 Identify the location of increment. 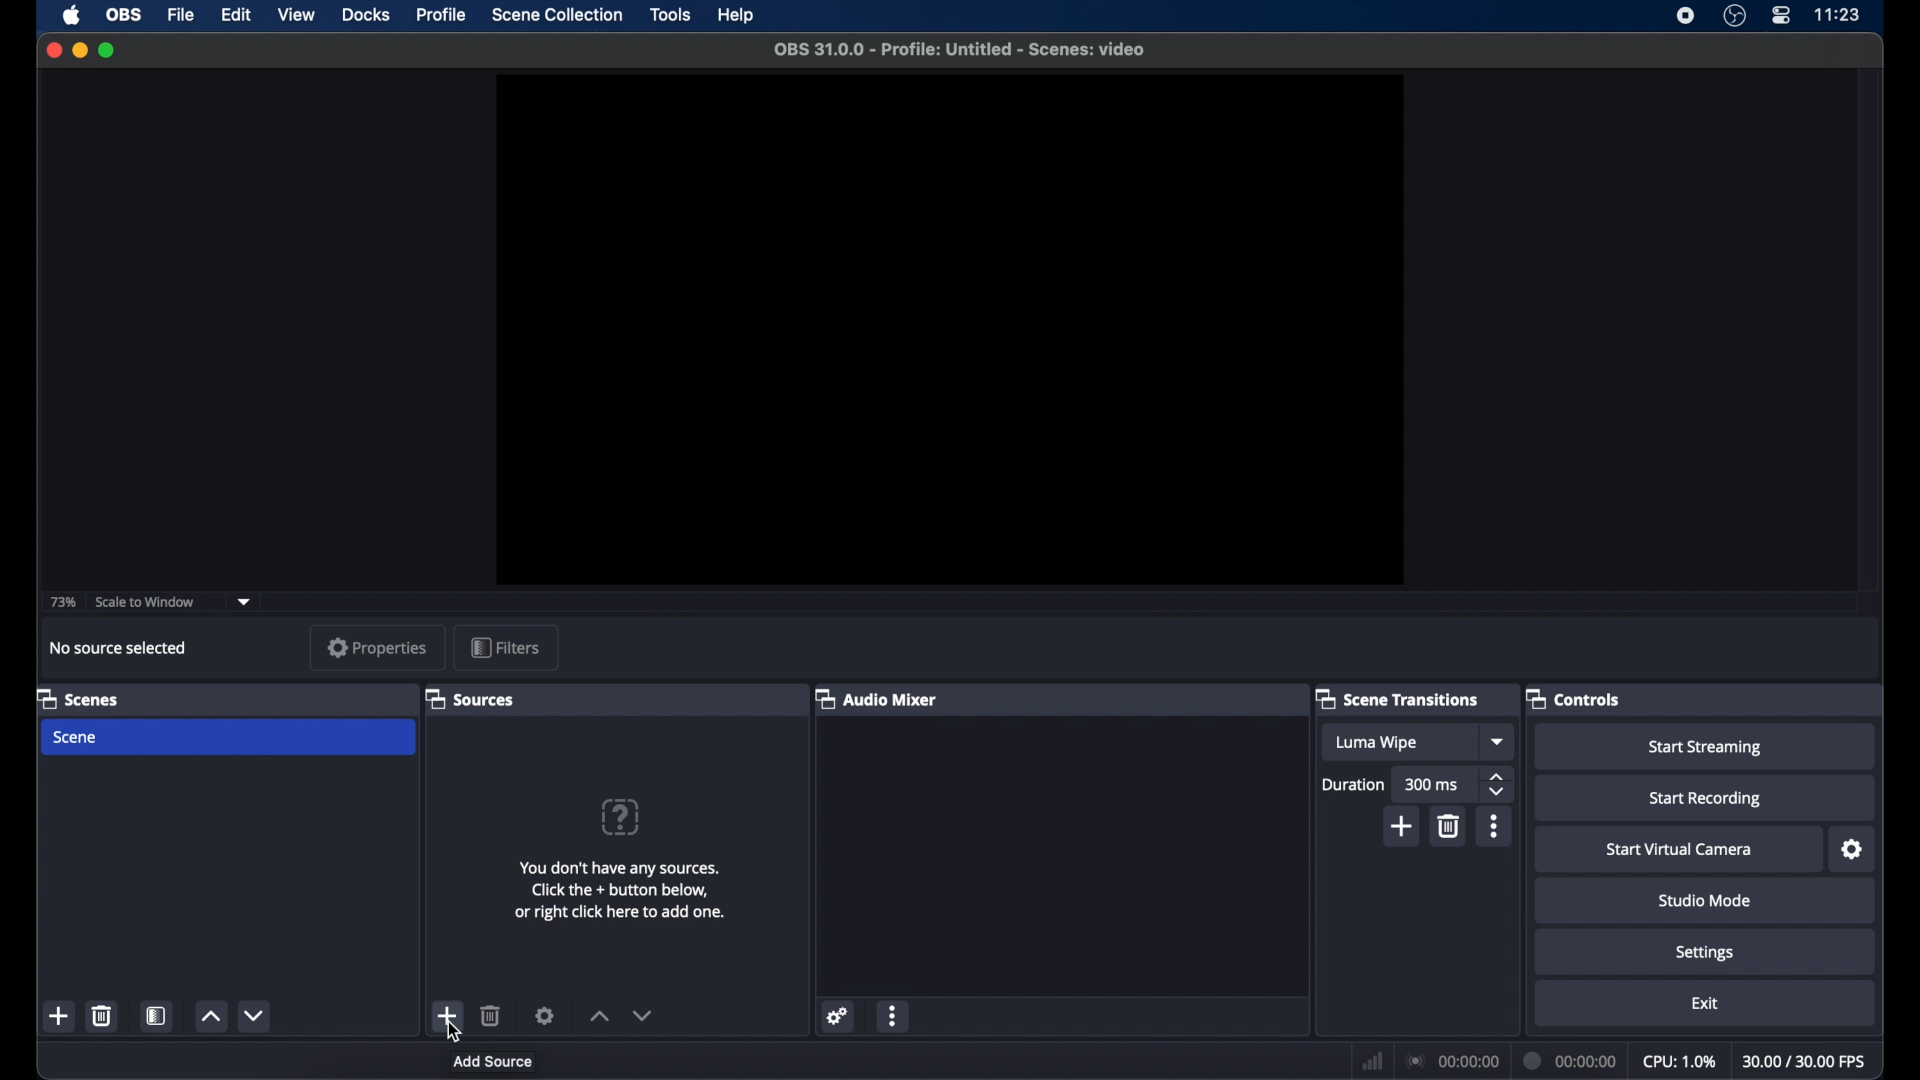
(210, 1017).